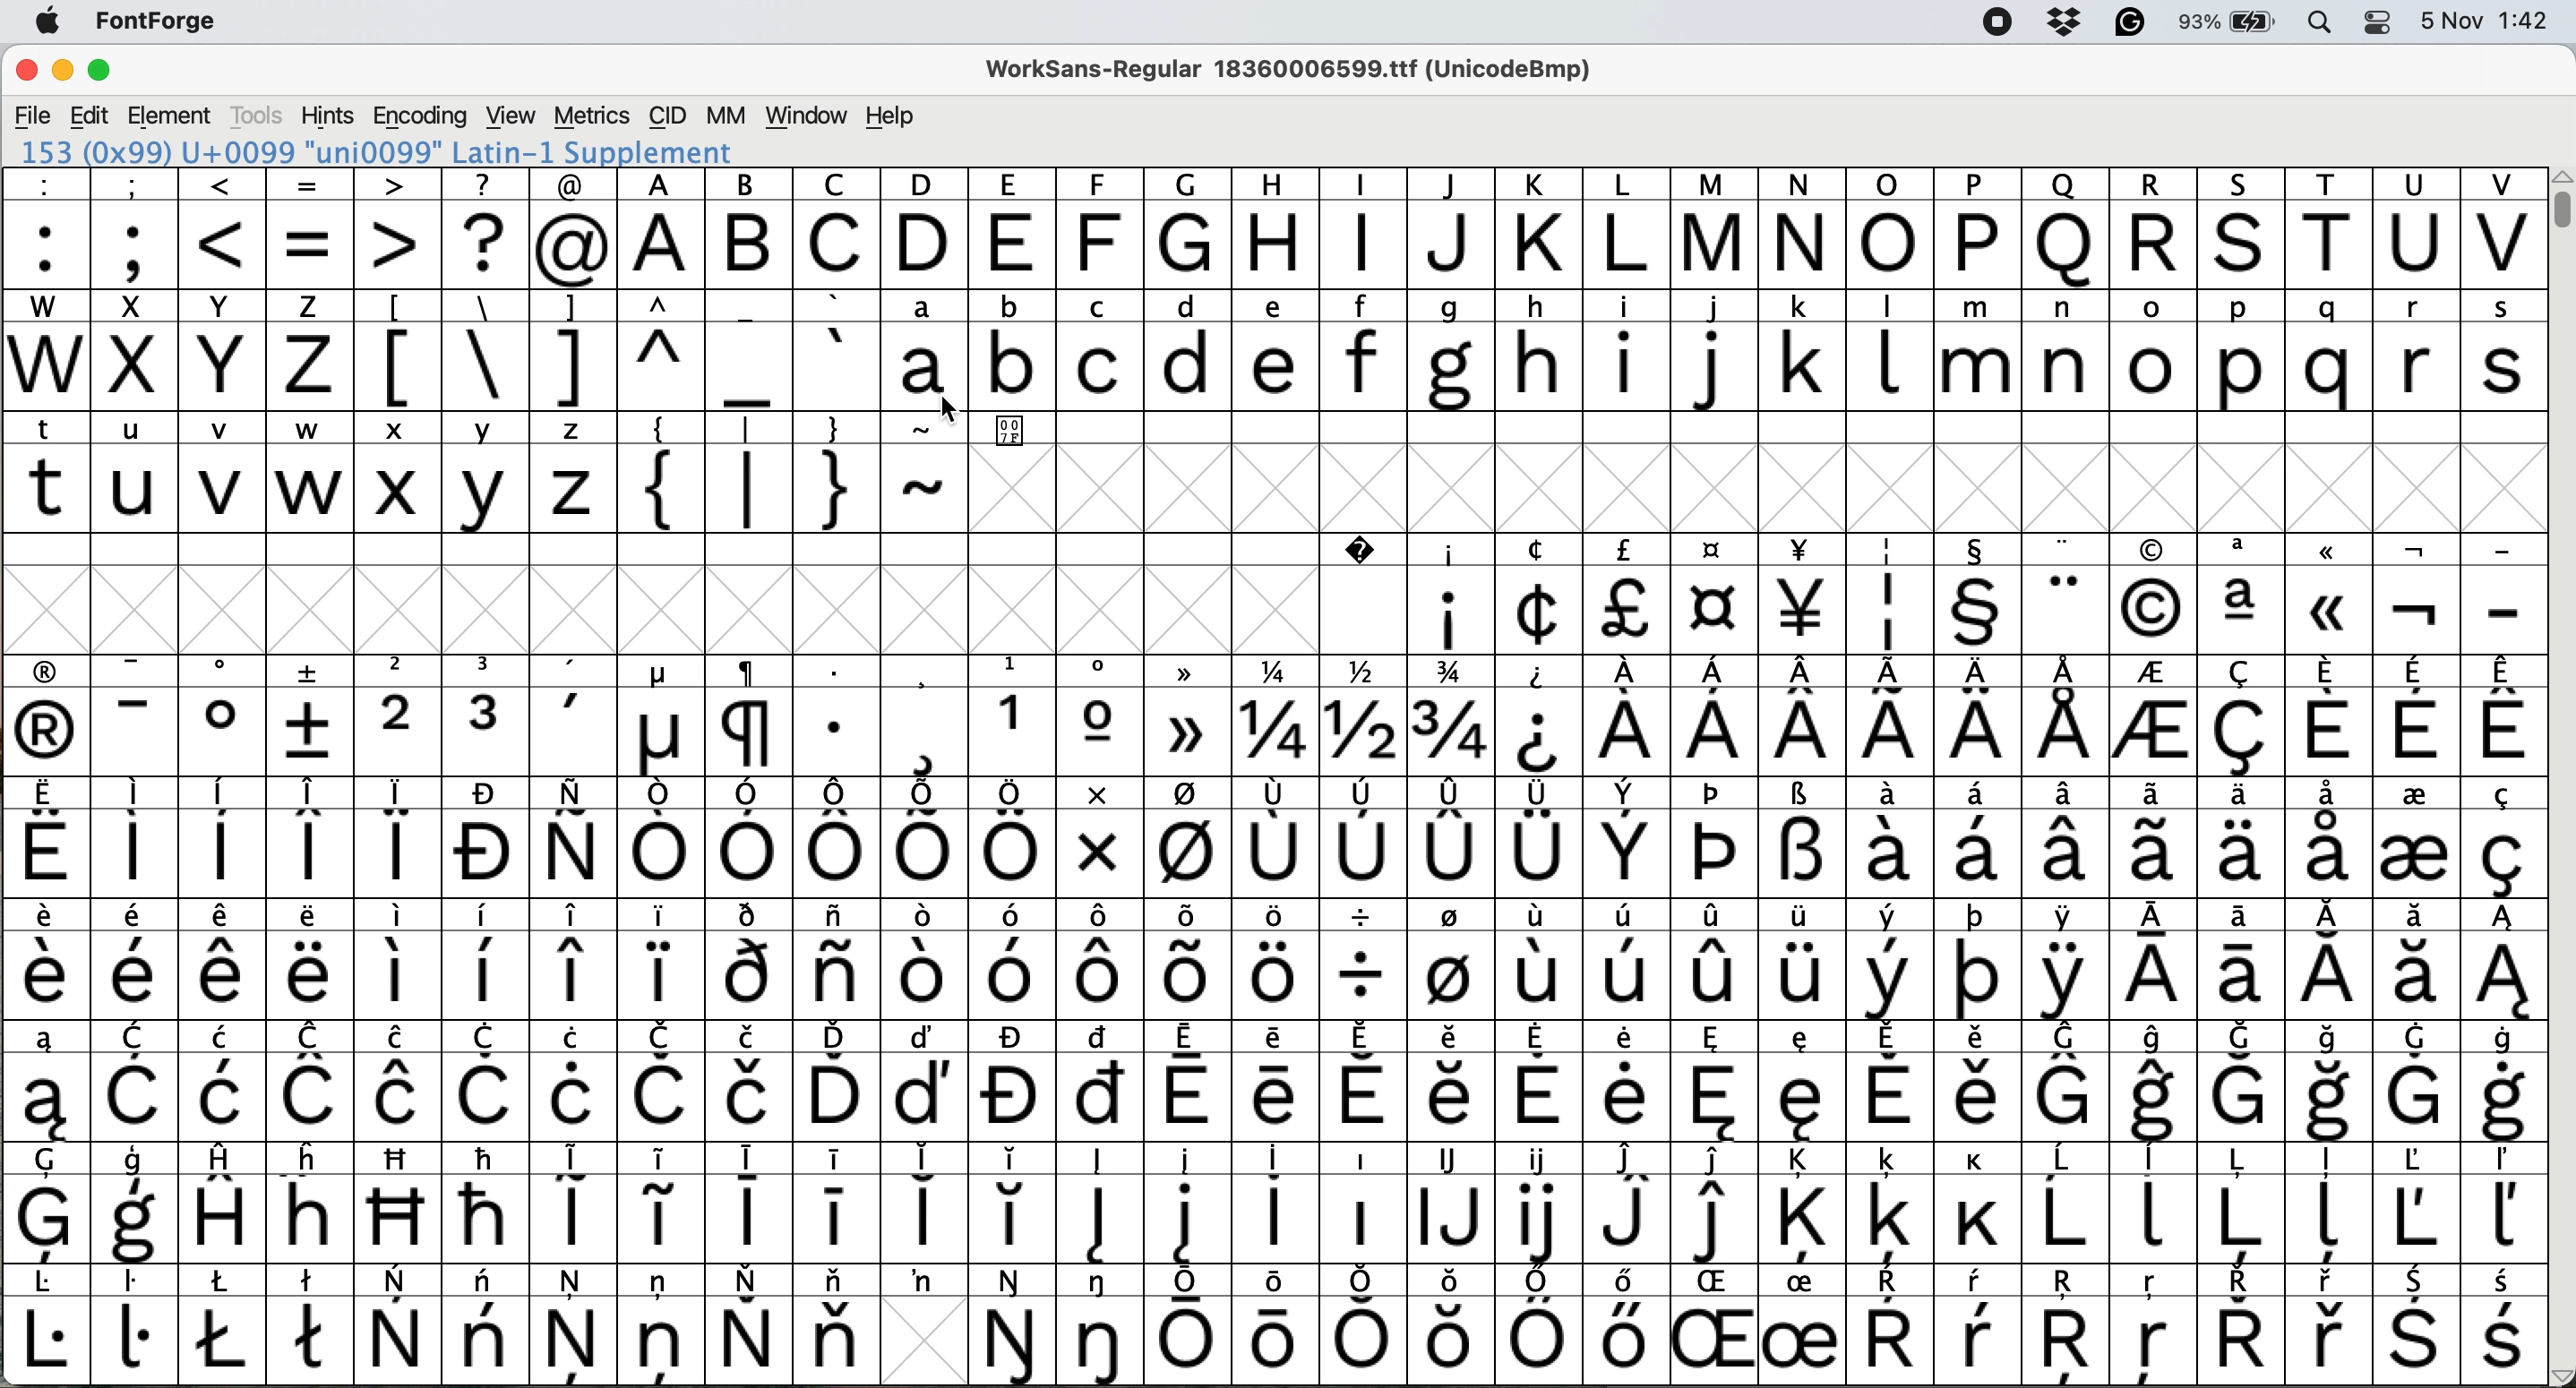 This screenshot has width=2576, height=1388. Describe the element at coordinates (1368, 1323) in the screenshot. I see `symbol` at that location.